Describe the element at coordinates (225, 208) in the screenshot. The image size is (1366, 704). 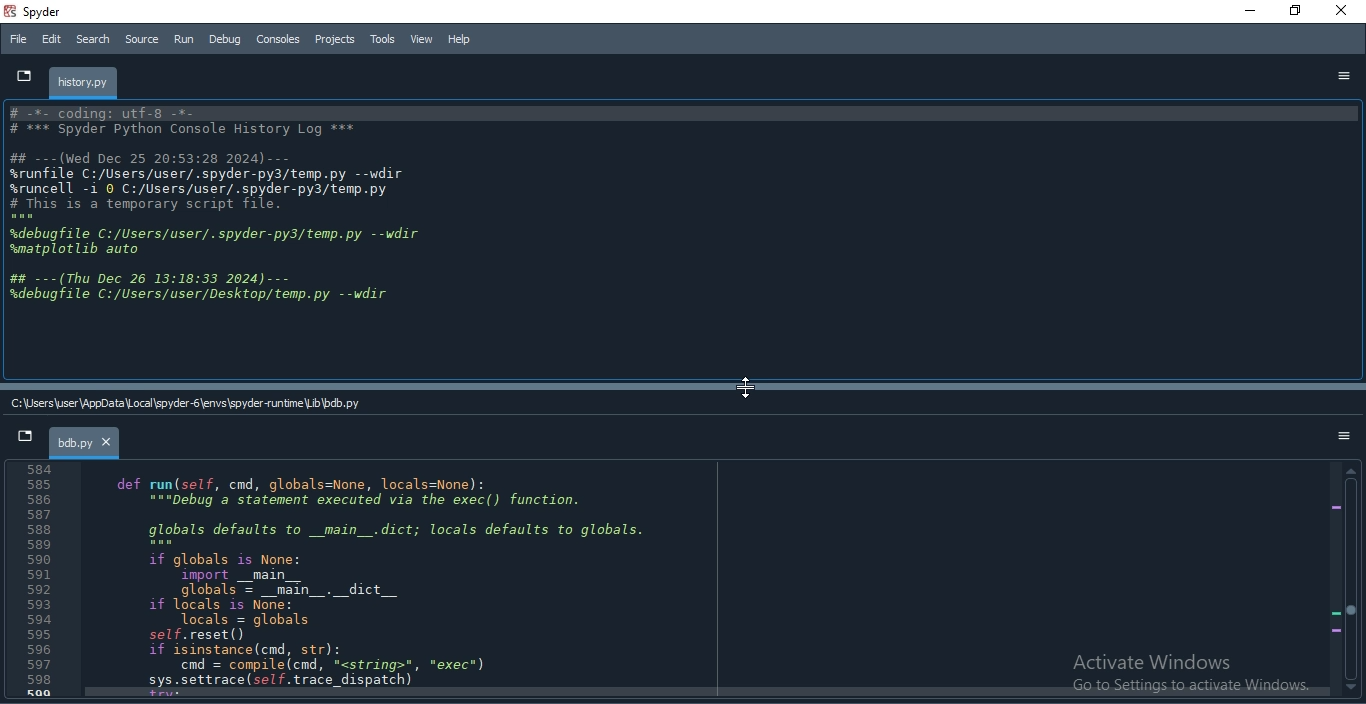
I see `IDE` at that location.